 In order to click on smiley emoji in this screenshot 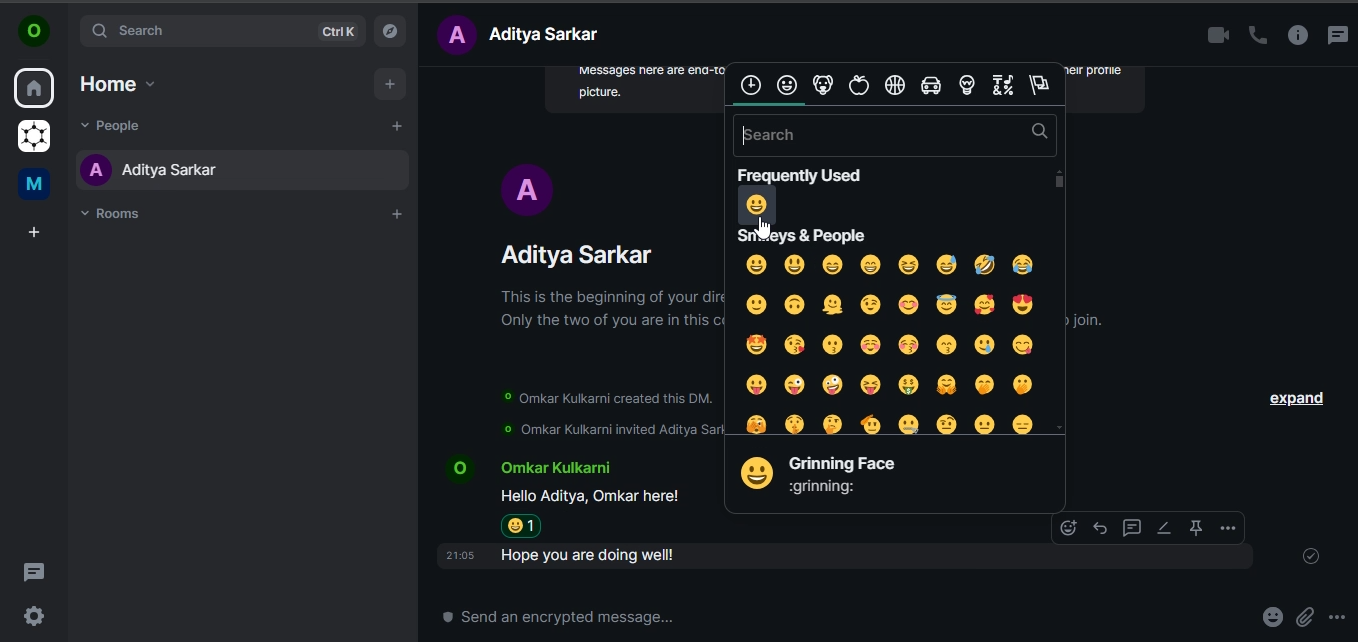, I will do `click(525, 526)`.